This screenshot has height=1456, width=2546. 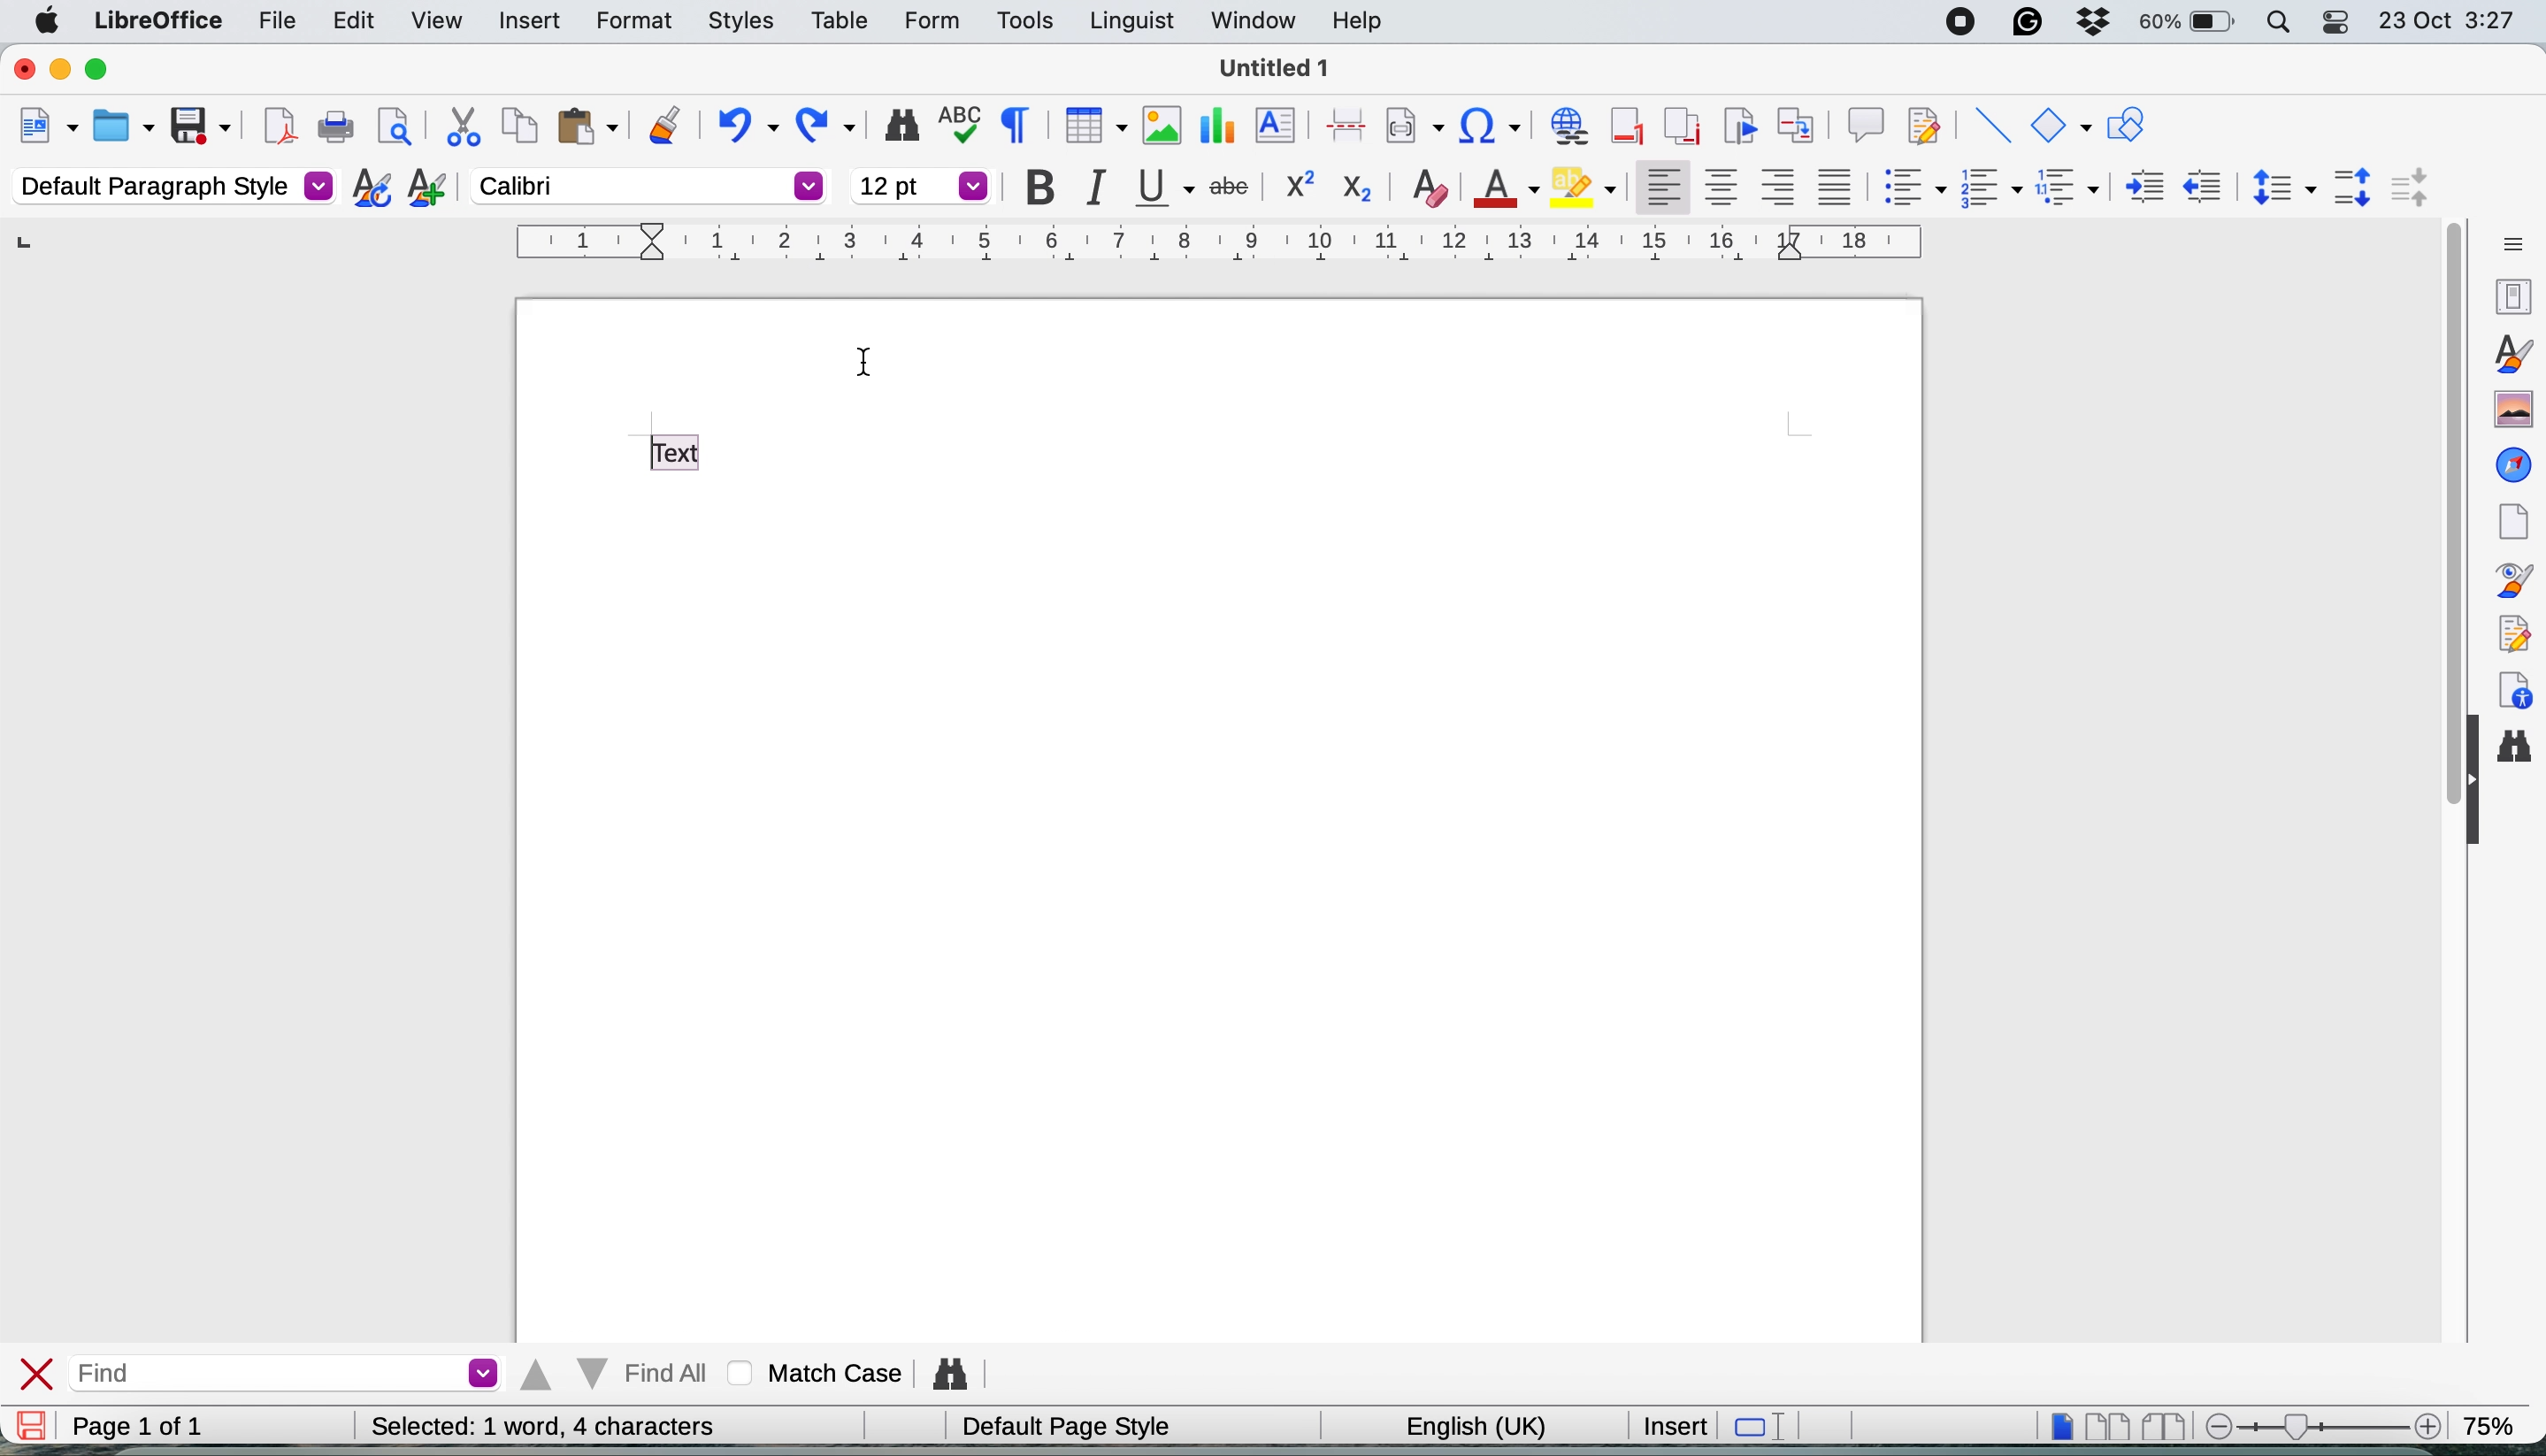 What do you see at coordinates (1992, 125) in the screenshot?
I see `insert line` at bounding box center [1992, 125].